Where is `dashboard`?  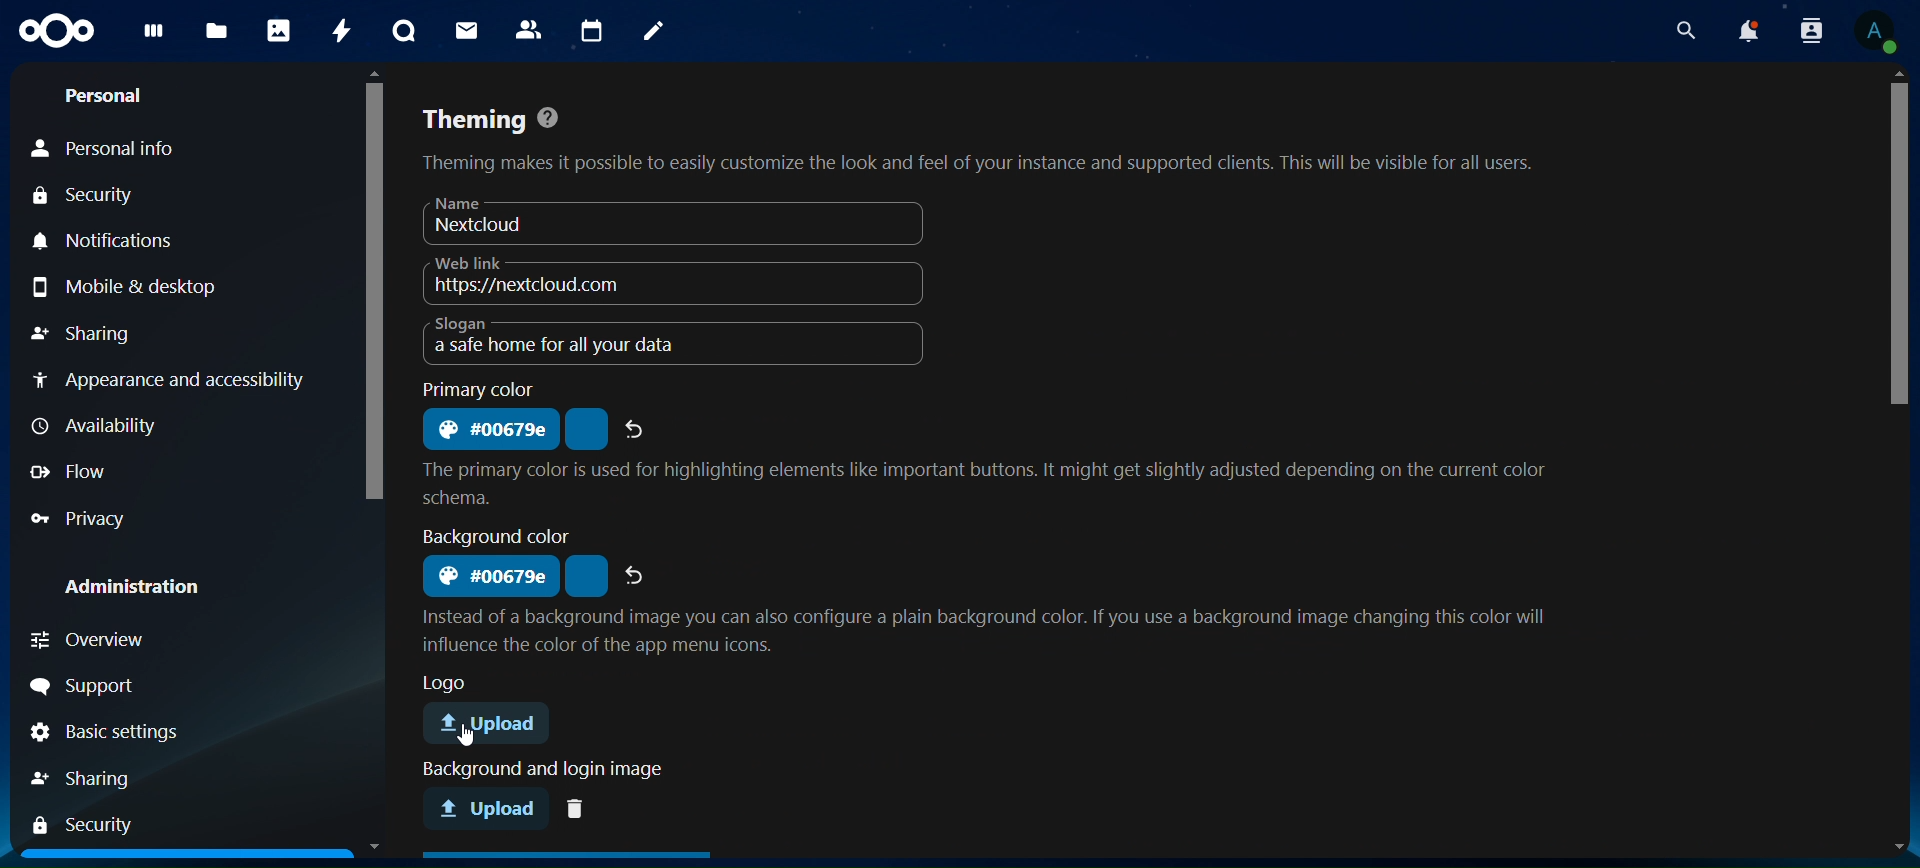
dashboard is located at coordinates (154, 37).